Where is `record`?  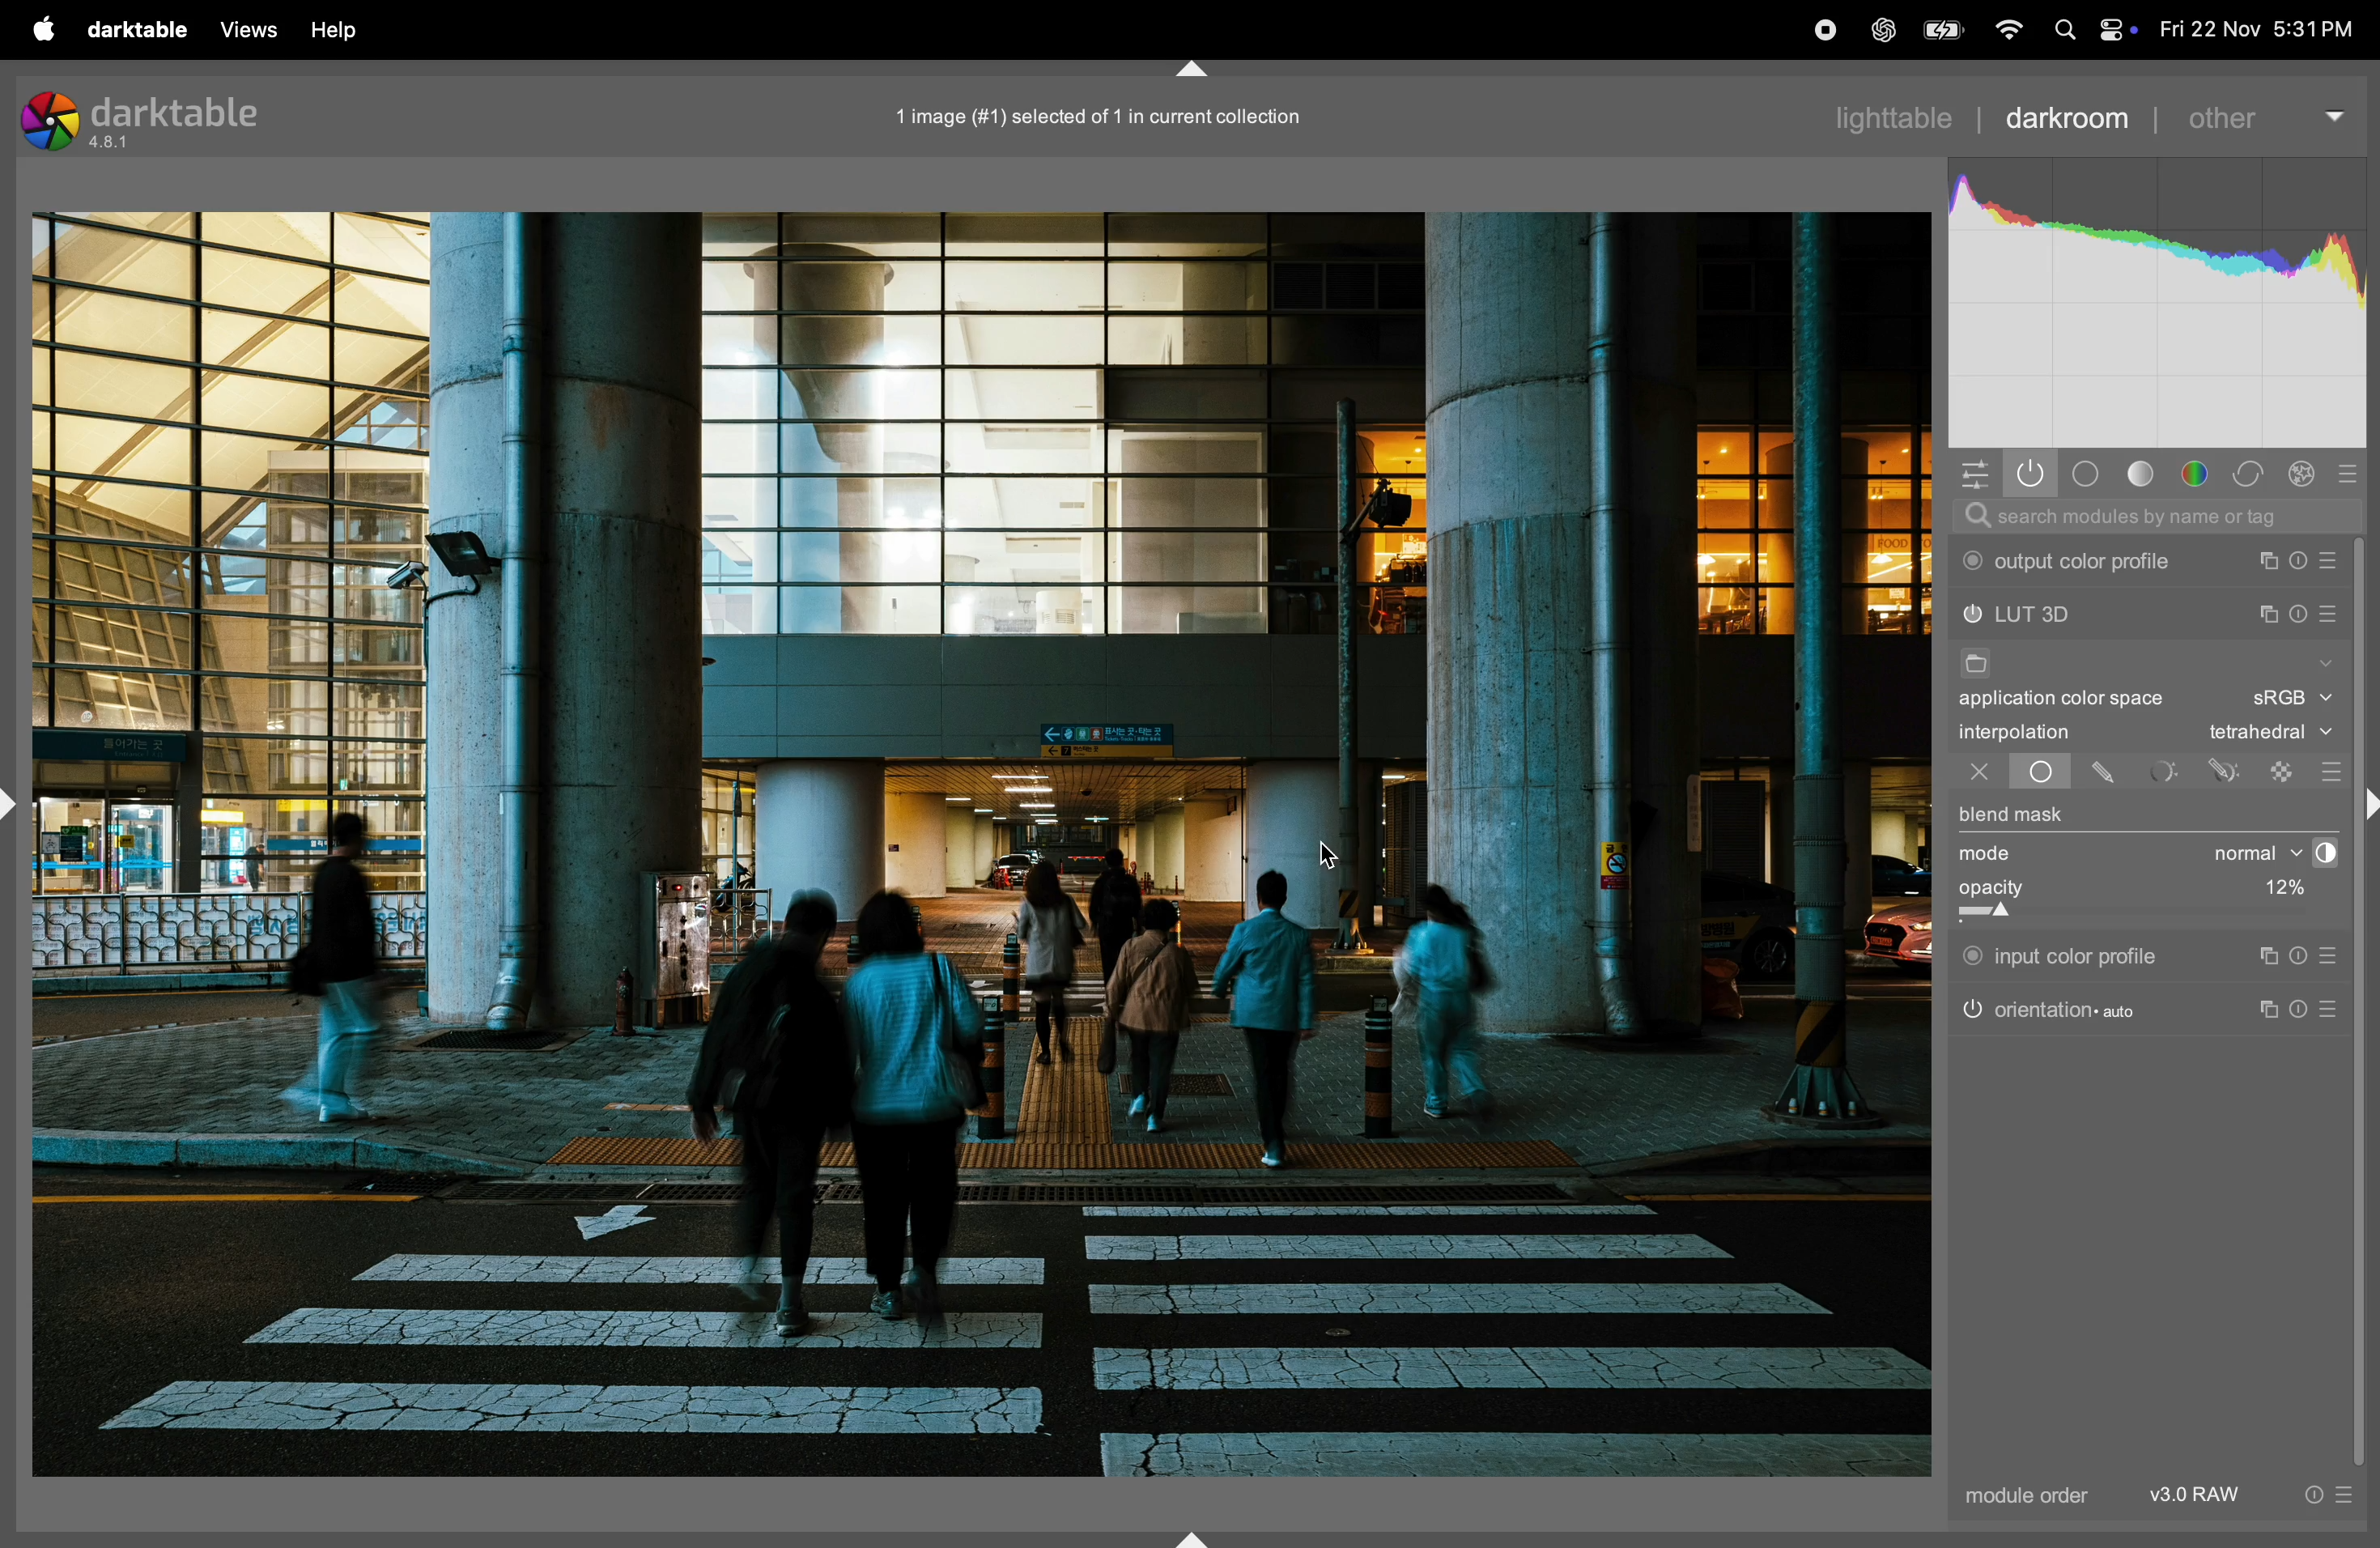
record is located at coordinates (1818, 31).